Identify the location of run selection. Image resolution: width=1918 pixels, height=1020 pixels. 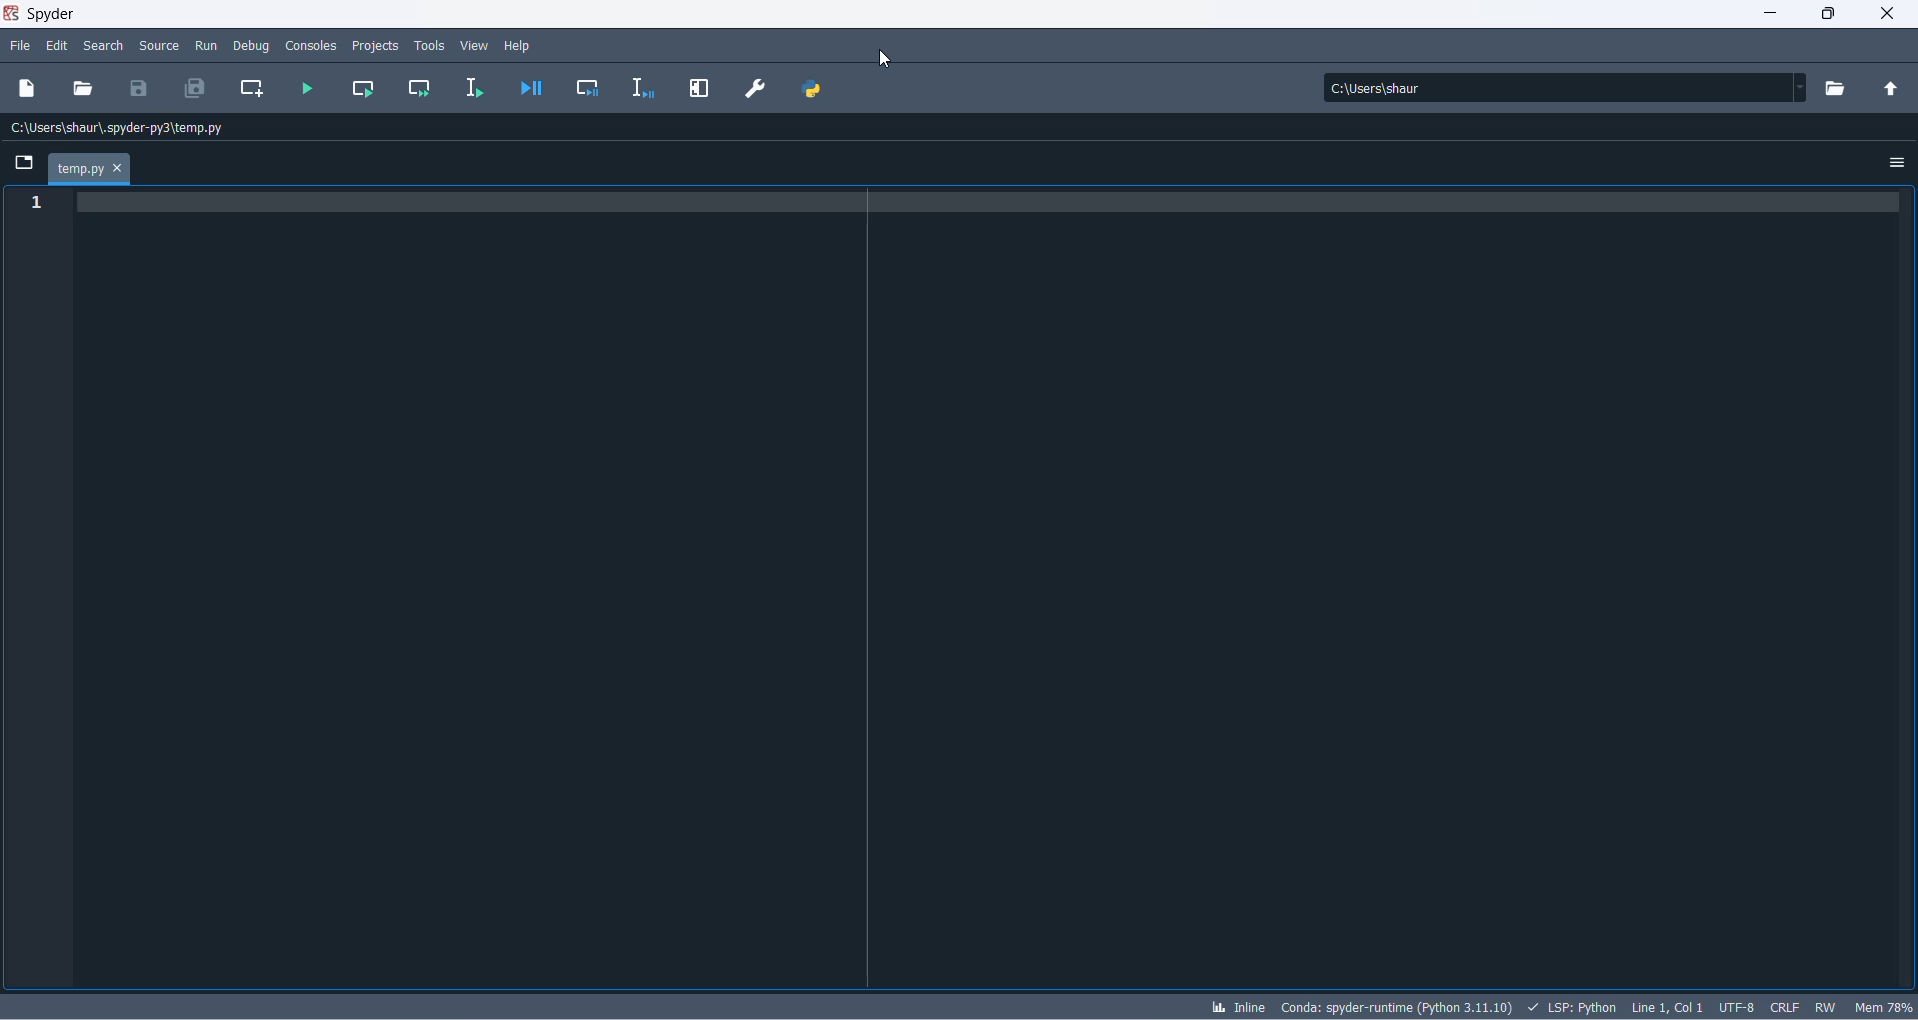
(471, 89).